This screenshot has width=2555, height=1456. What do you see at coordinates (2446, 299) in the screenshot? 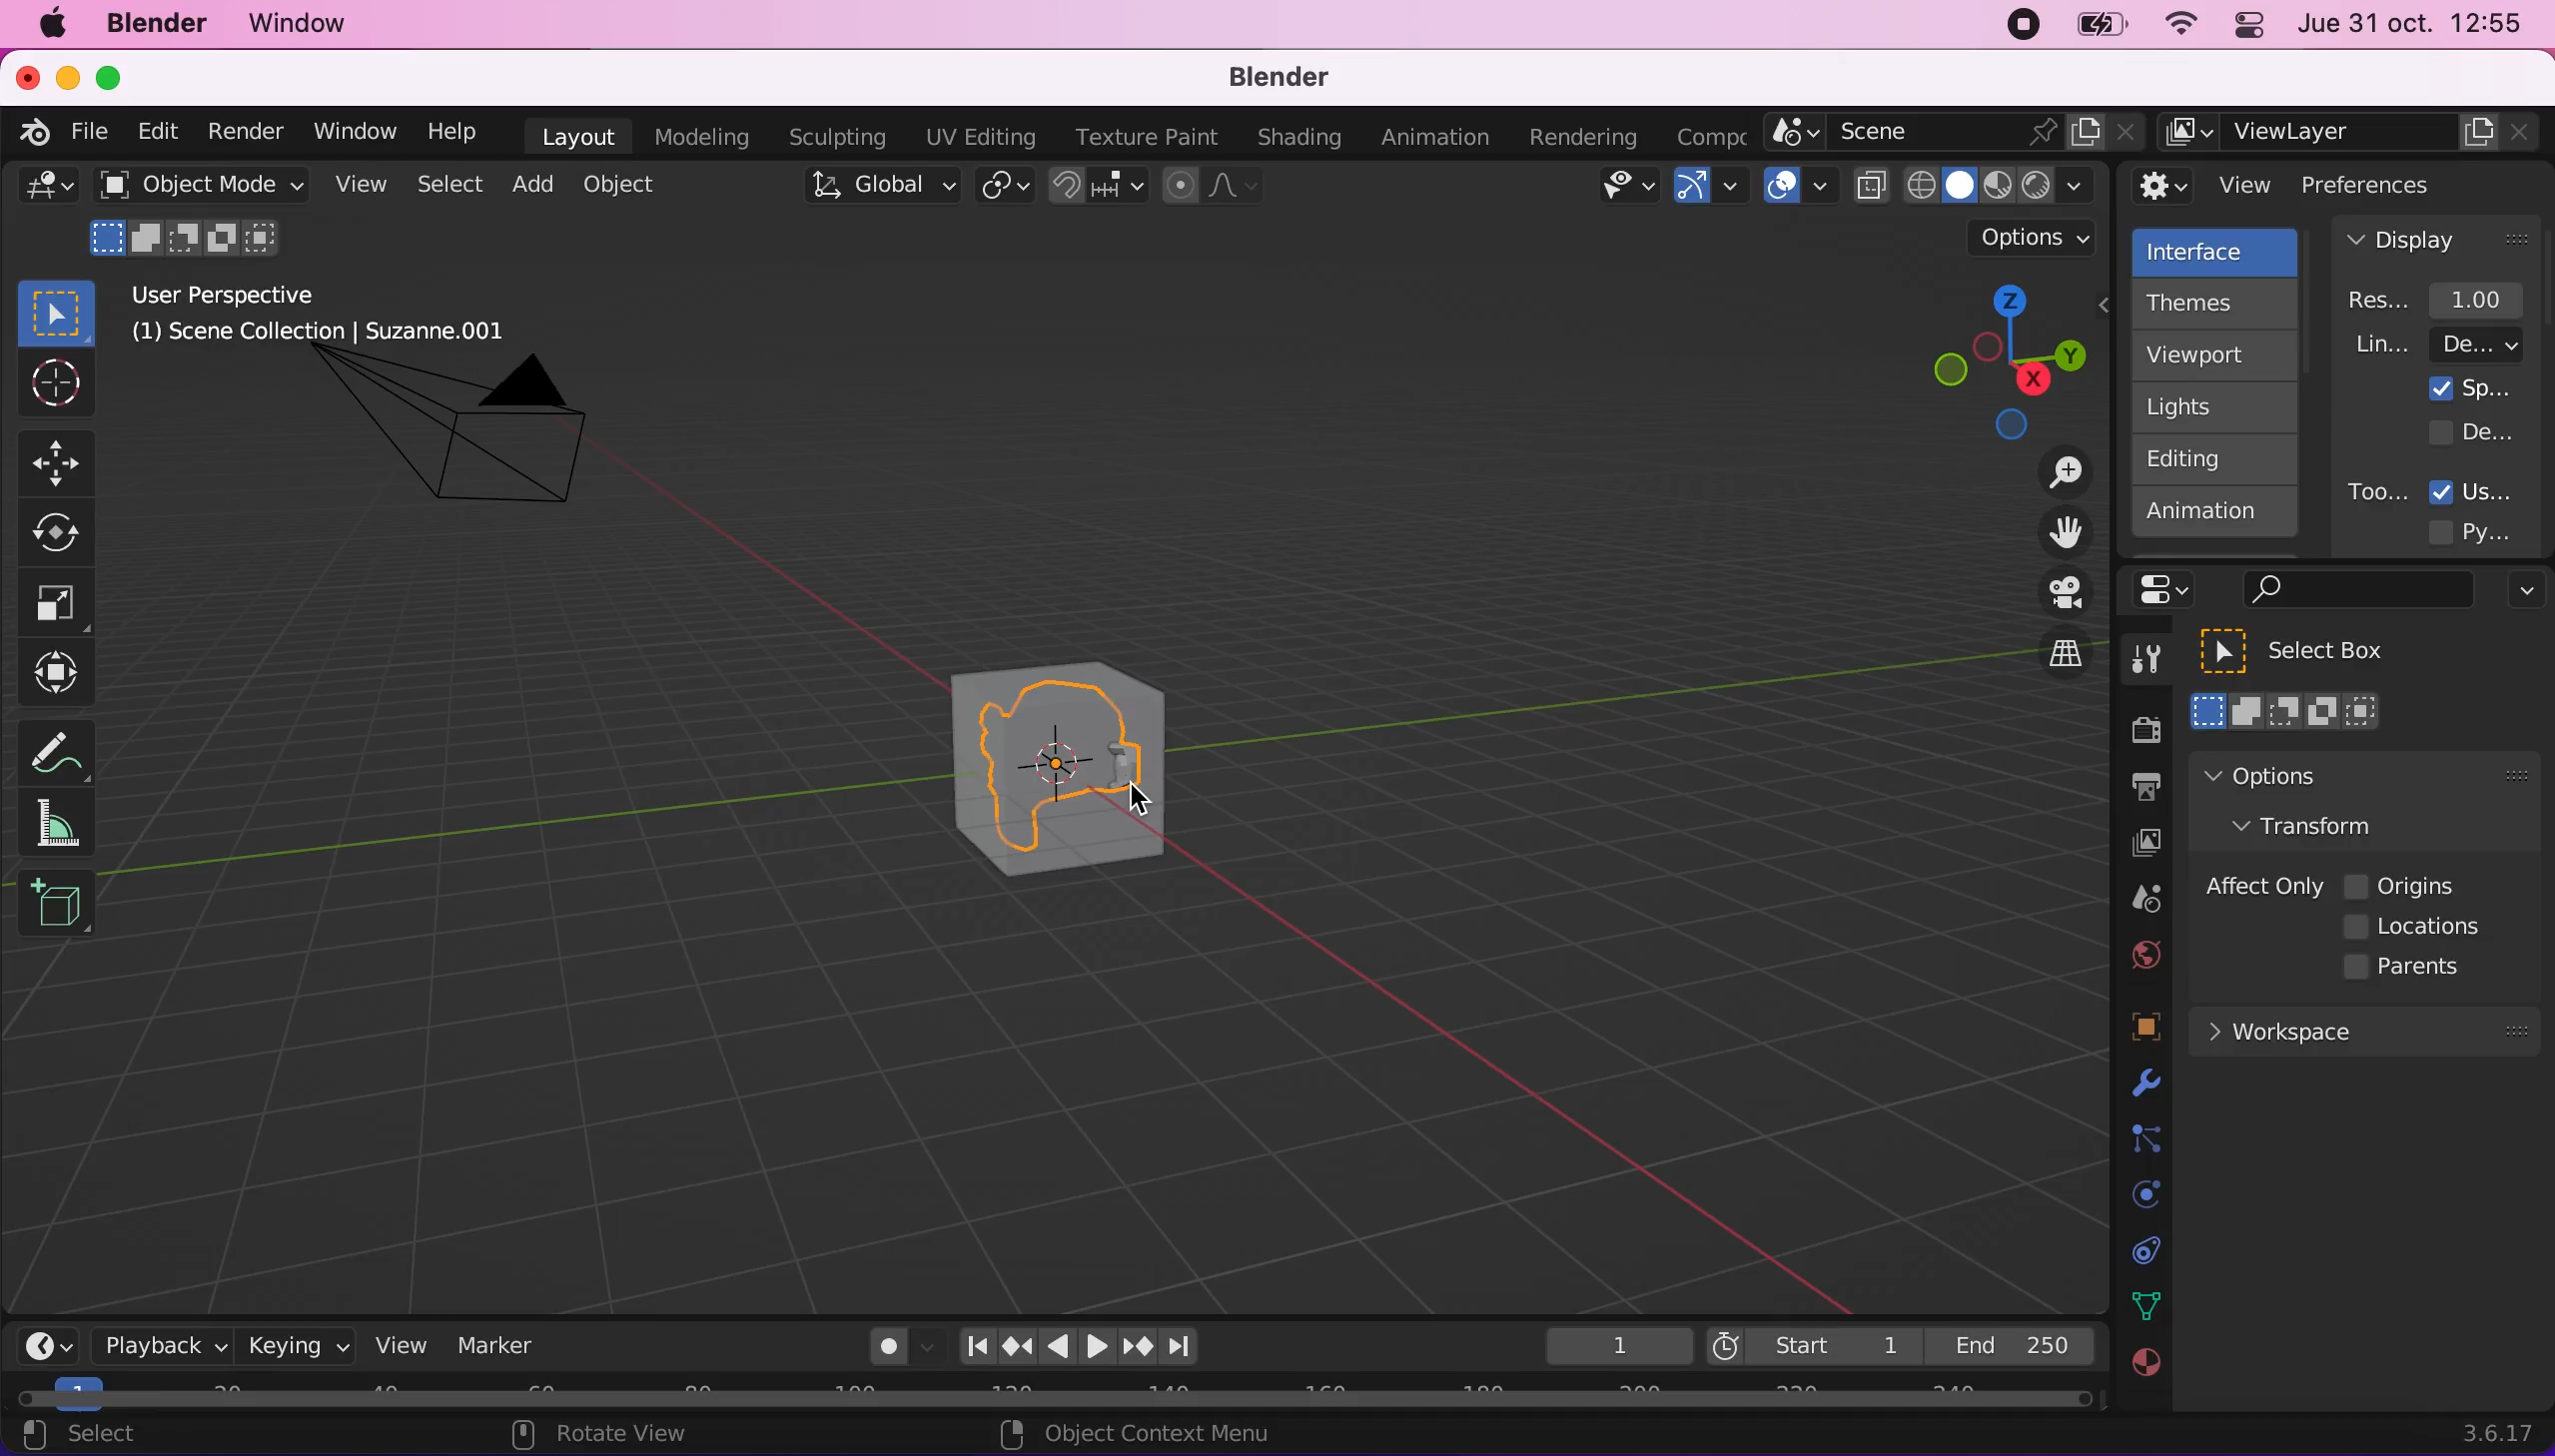
I see `resolution scale` at bounding box center [2446, 299].